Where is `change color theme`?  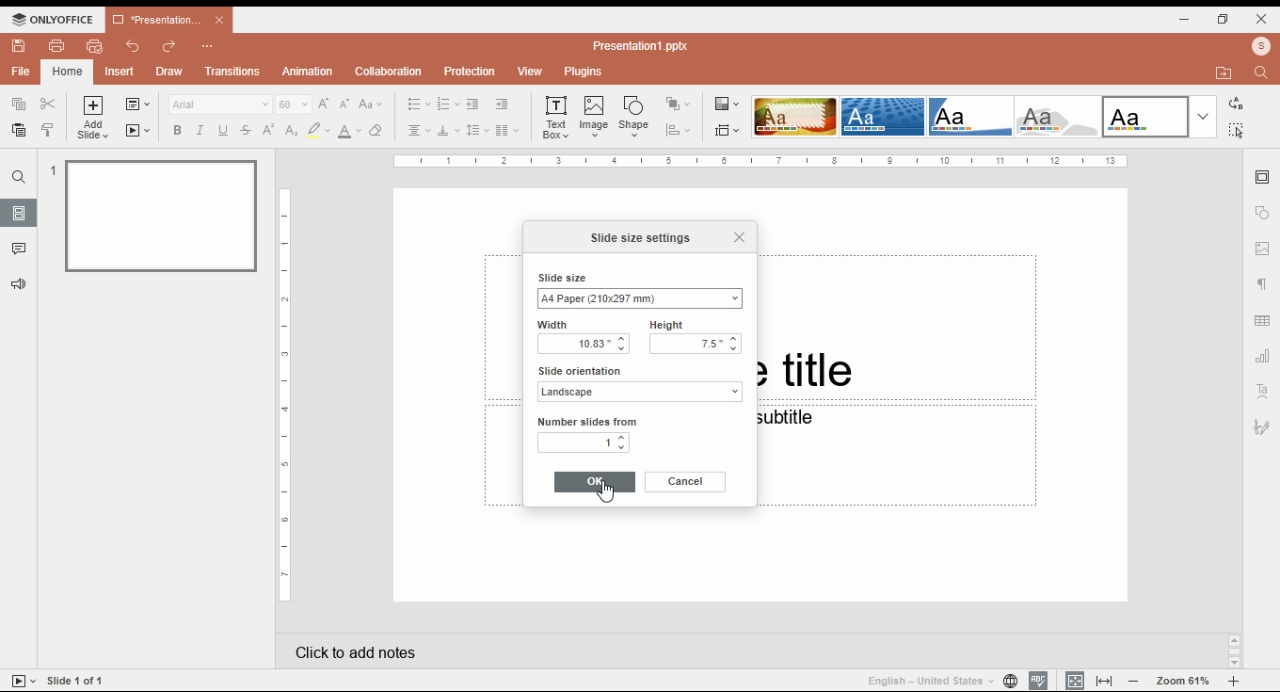 change color theme is located at coordinates (727, 104).